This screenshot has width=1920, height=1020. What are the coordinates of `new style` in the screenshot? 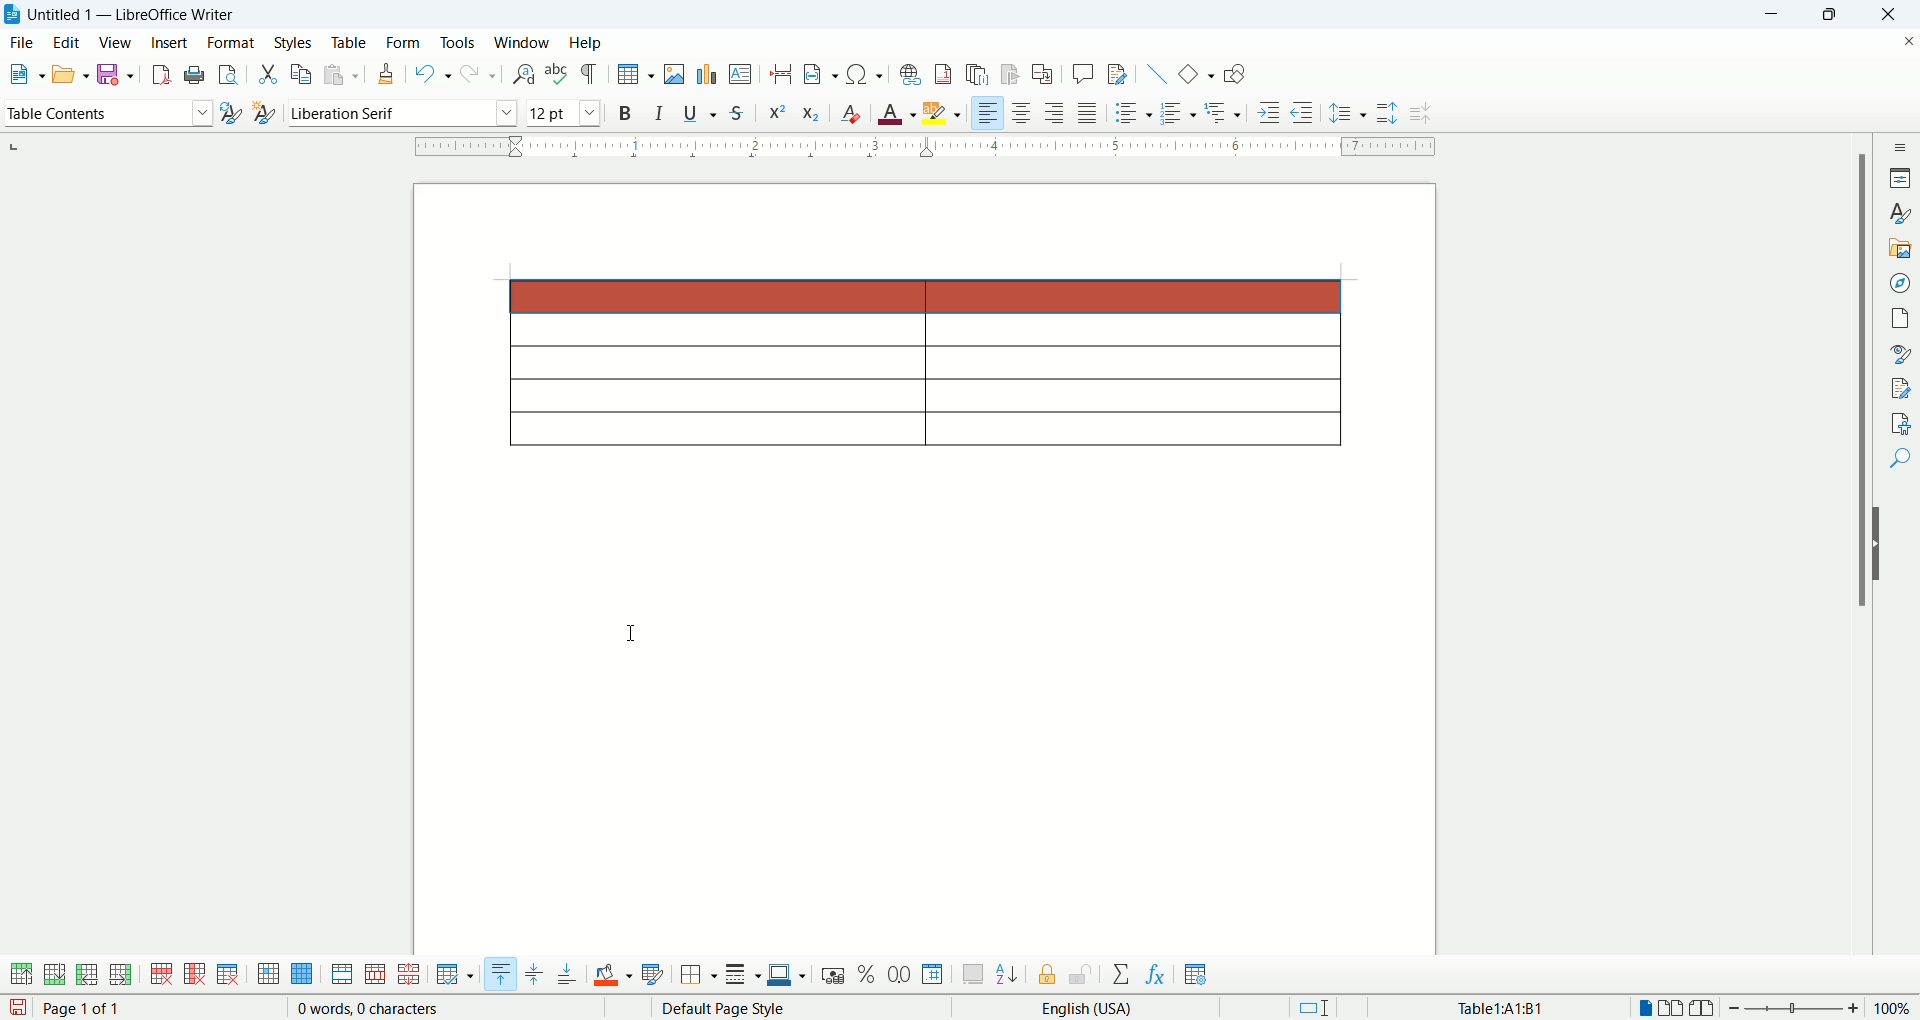 It's located at (263, 116).